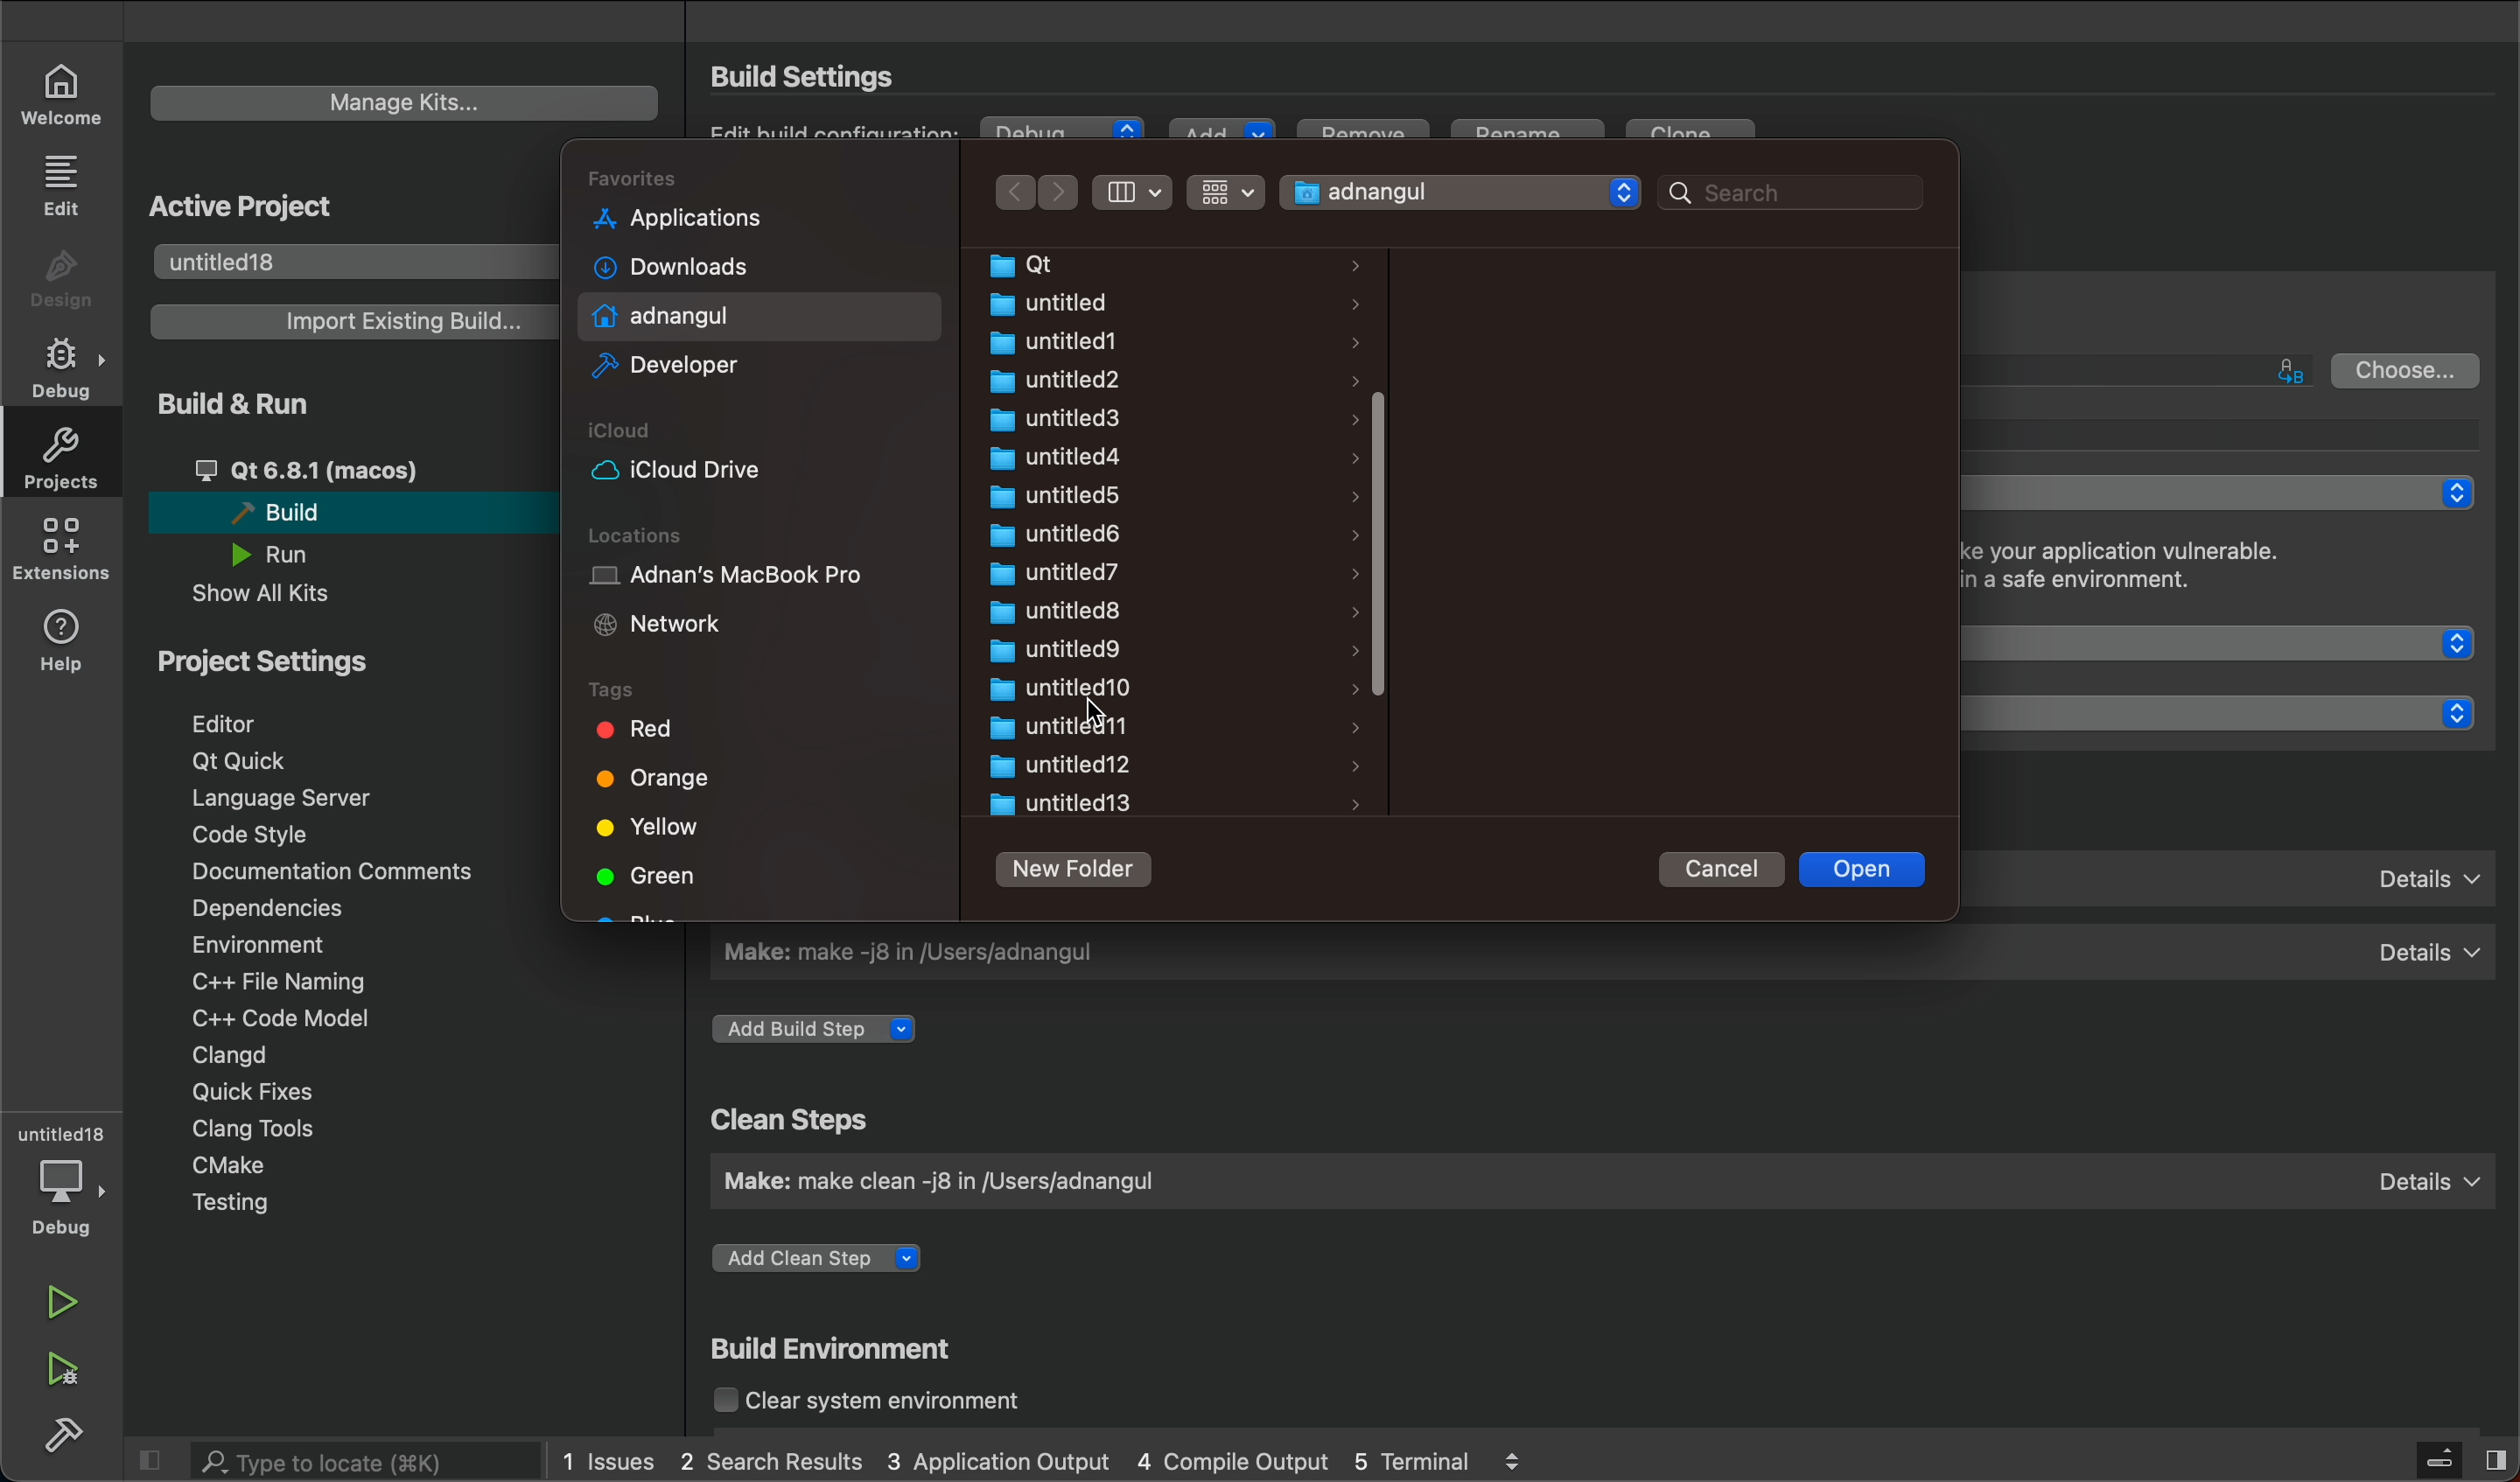  What do you see at coordinates (314, 1016) in the screenshot?
I see `C++ code model` at bounding box center [314, 1016].